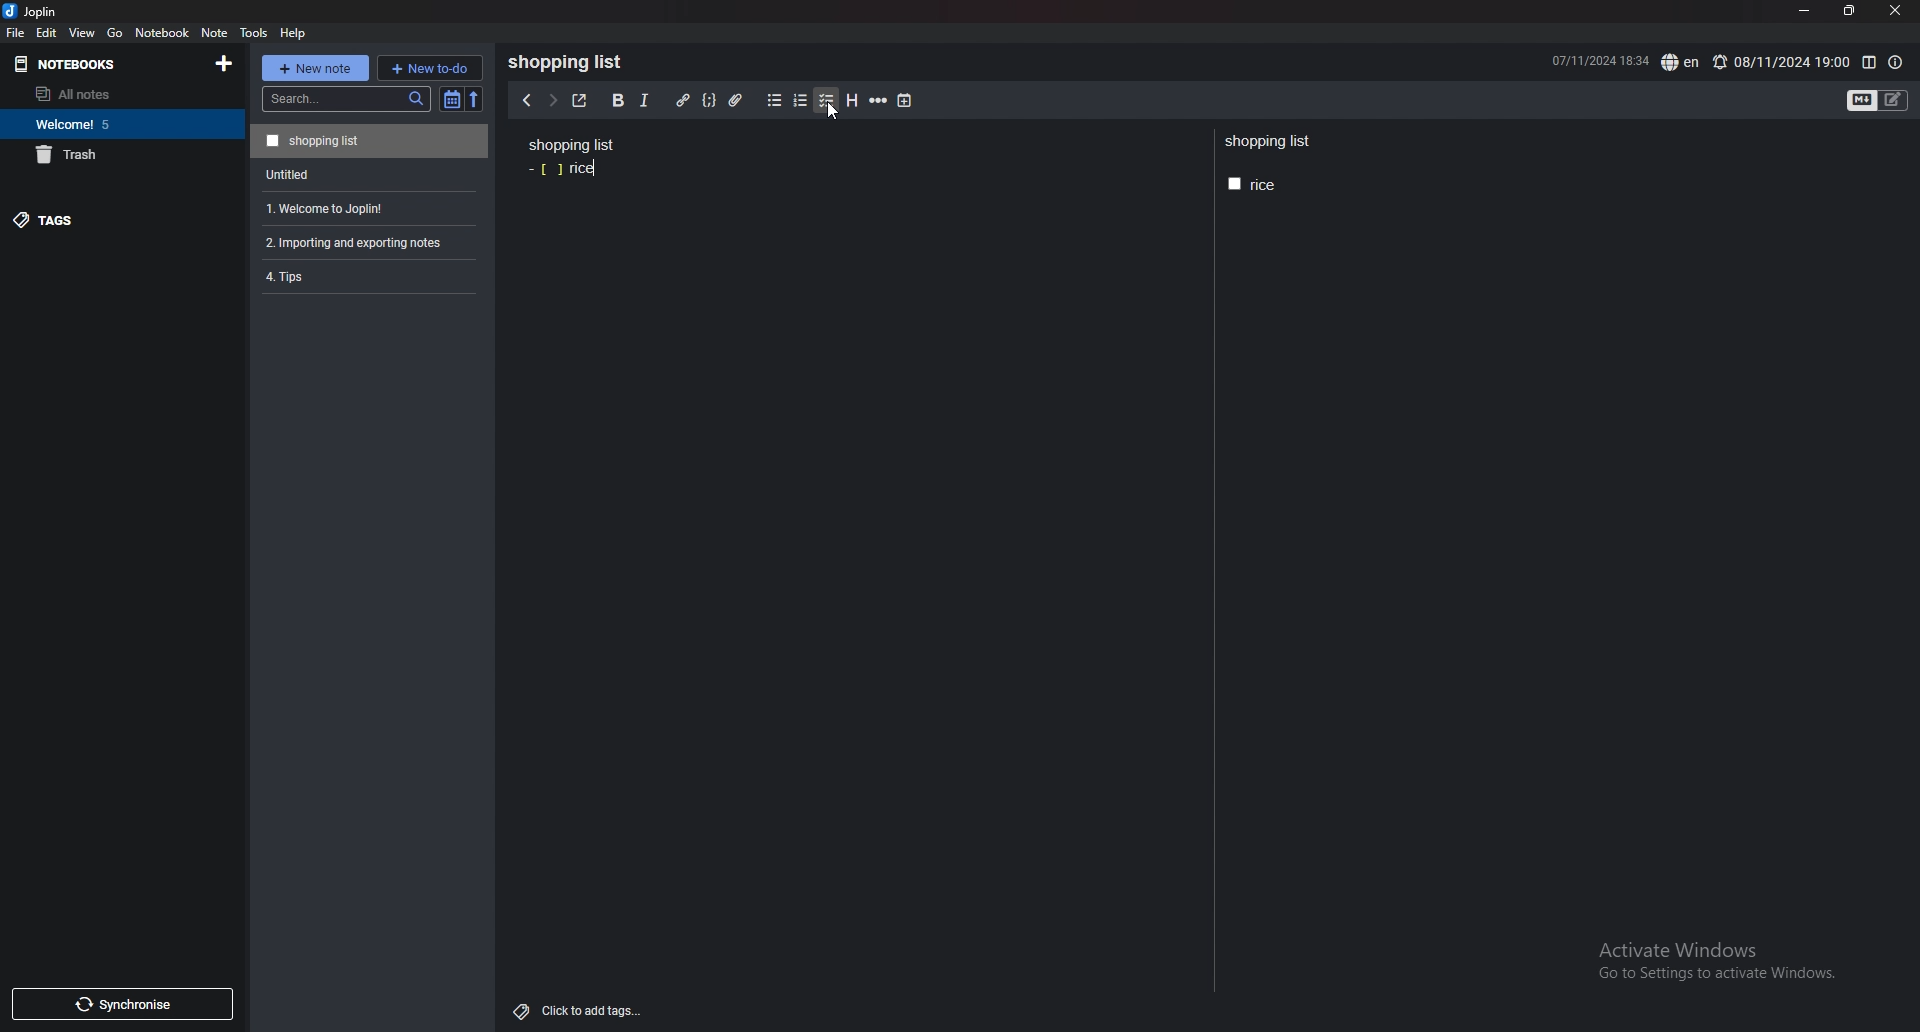  Describe the element at coordinates (830, 112) in the screenshot. I see `Cursor` at that location.